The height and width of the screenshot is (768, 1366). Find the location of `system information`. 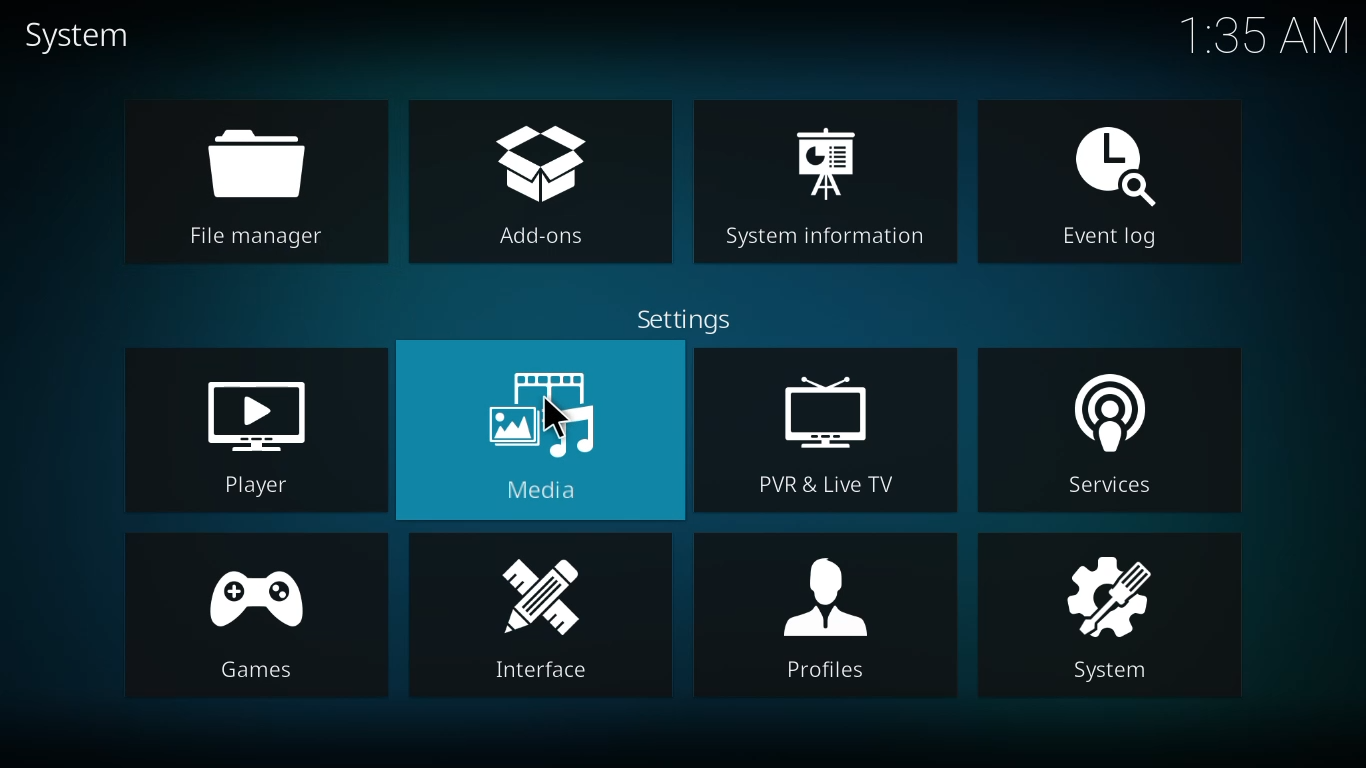

system information is located at coordinates (829, 186).